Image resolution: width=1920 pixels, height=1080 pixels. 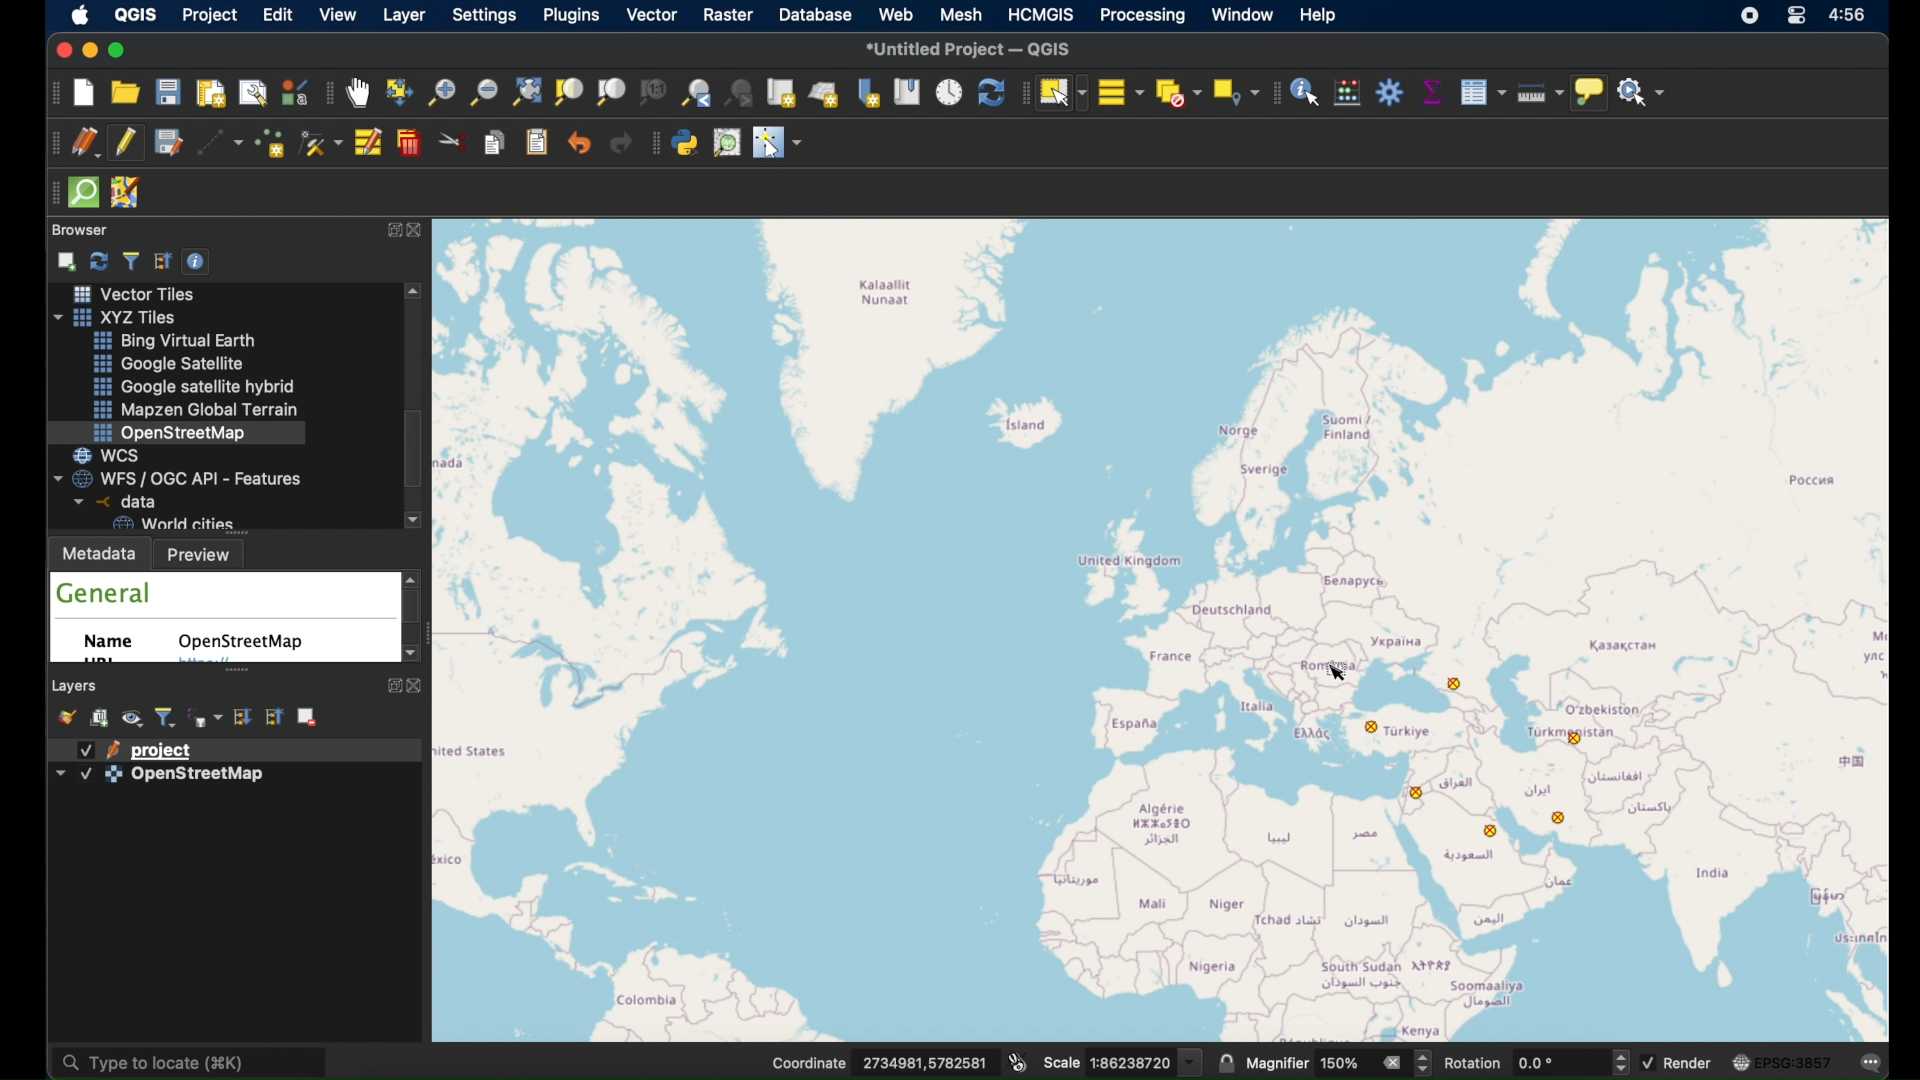 I want to click on zoom next, so click(x=741, y=94).